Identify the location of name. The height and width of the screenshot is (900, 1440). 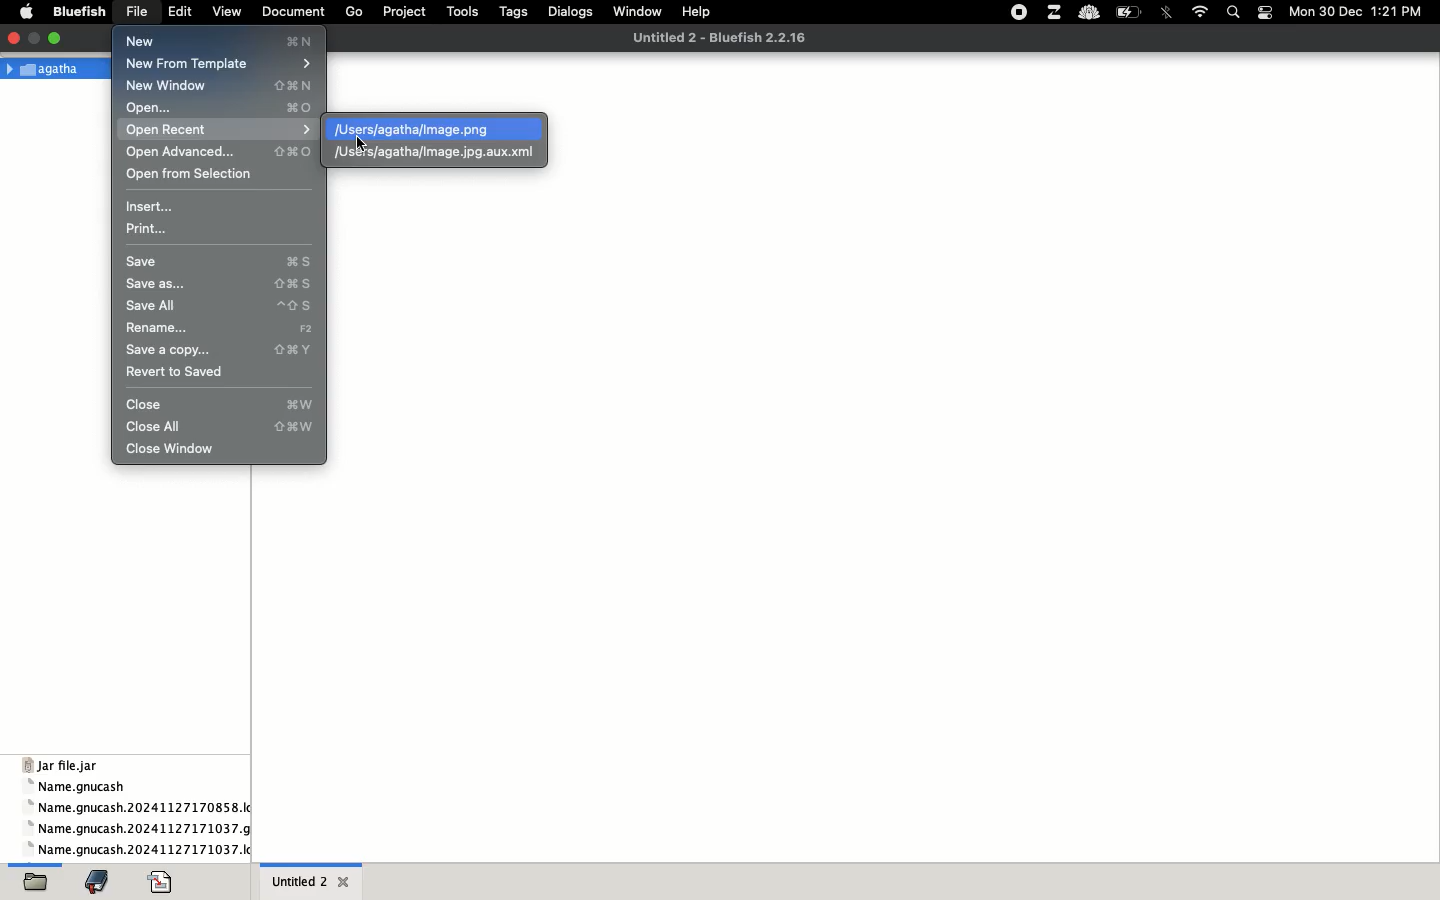
(139, 849).